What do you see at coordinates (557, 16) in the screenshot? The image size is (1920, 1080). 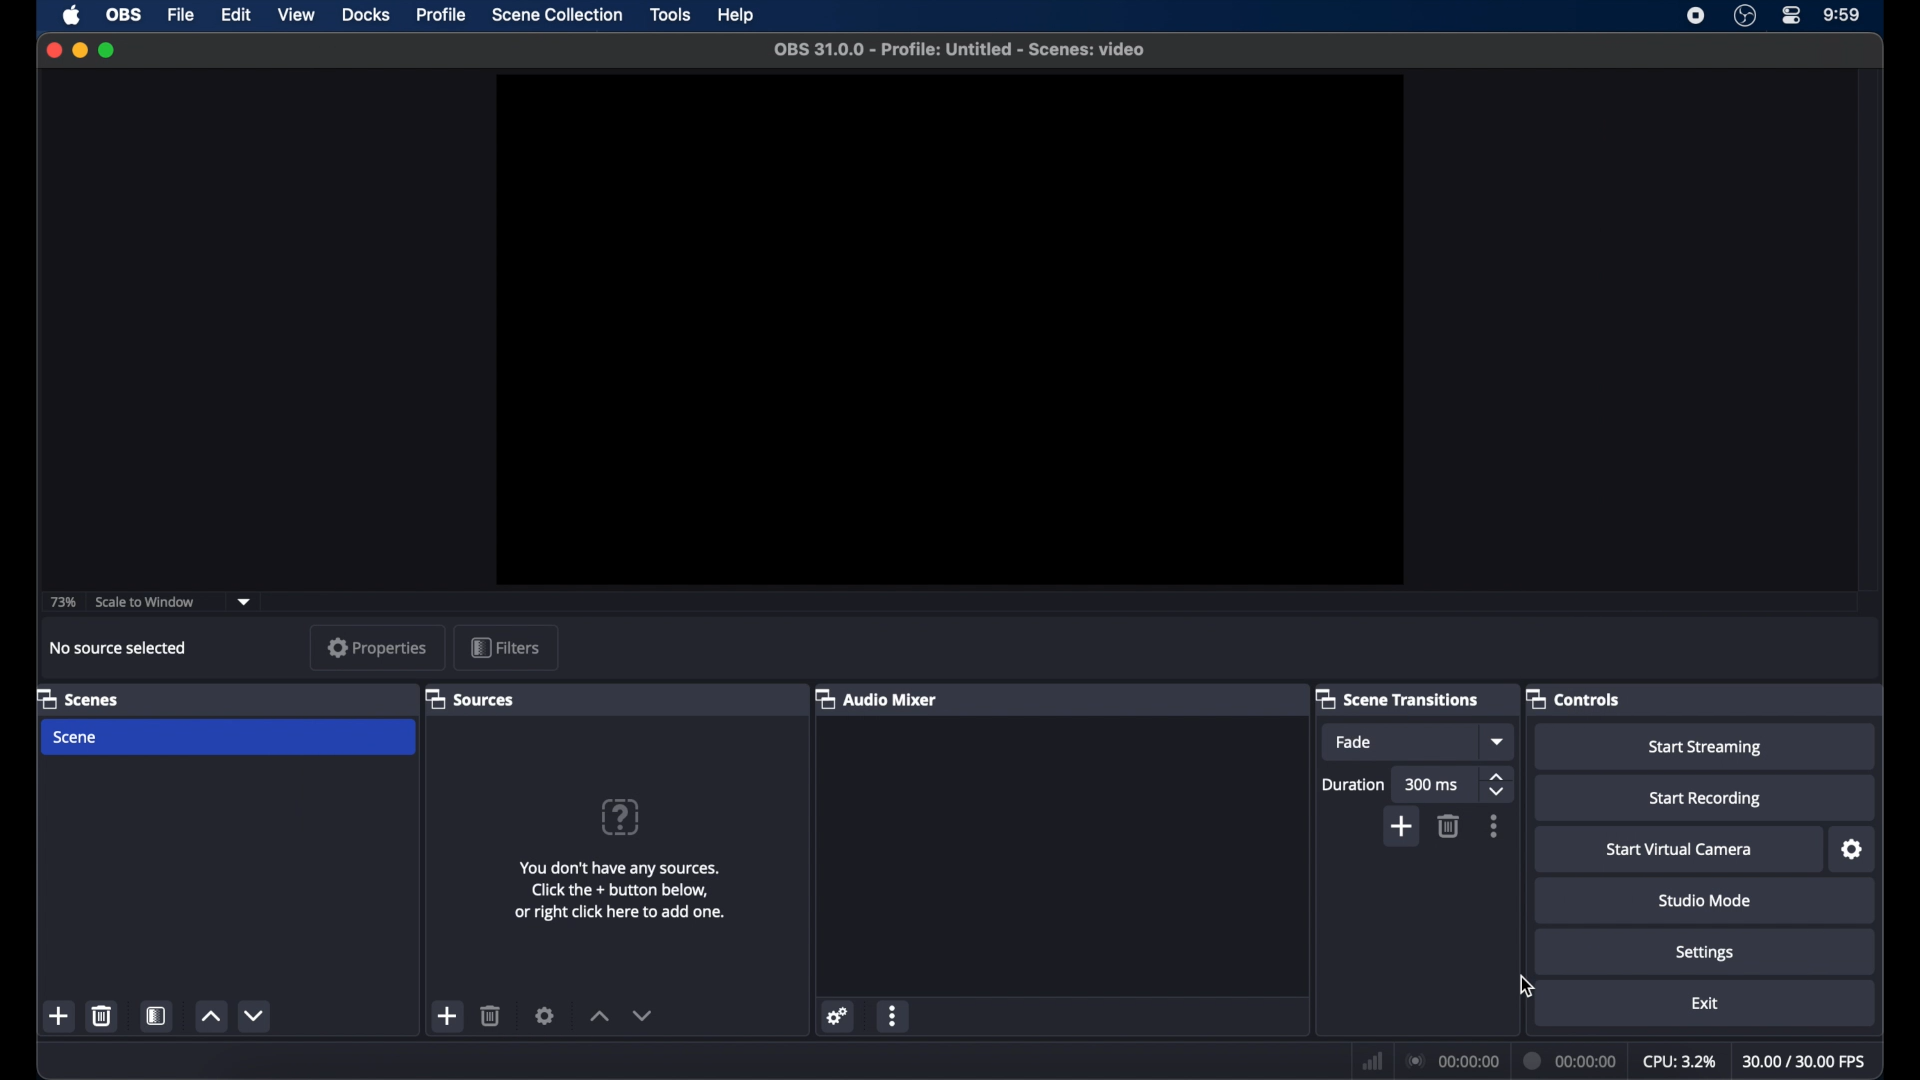 I see `scene collection` at bounding box center [557, 16].